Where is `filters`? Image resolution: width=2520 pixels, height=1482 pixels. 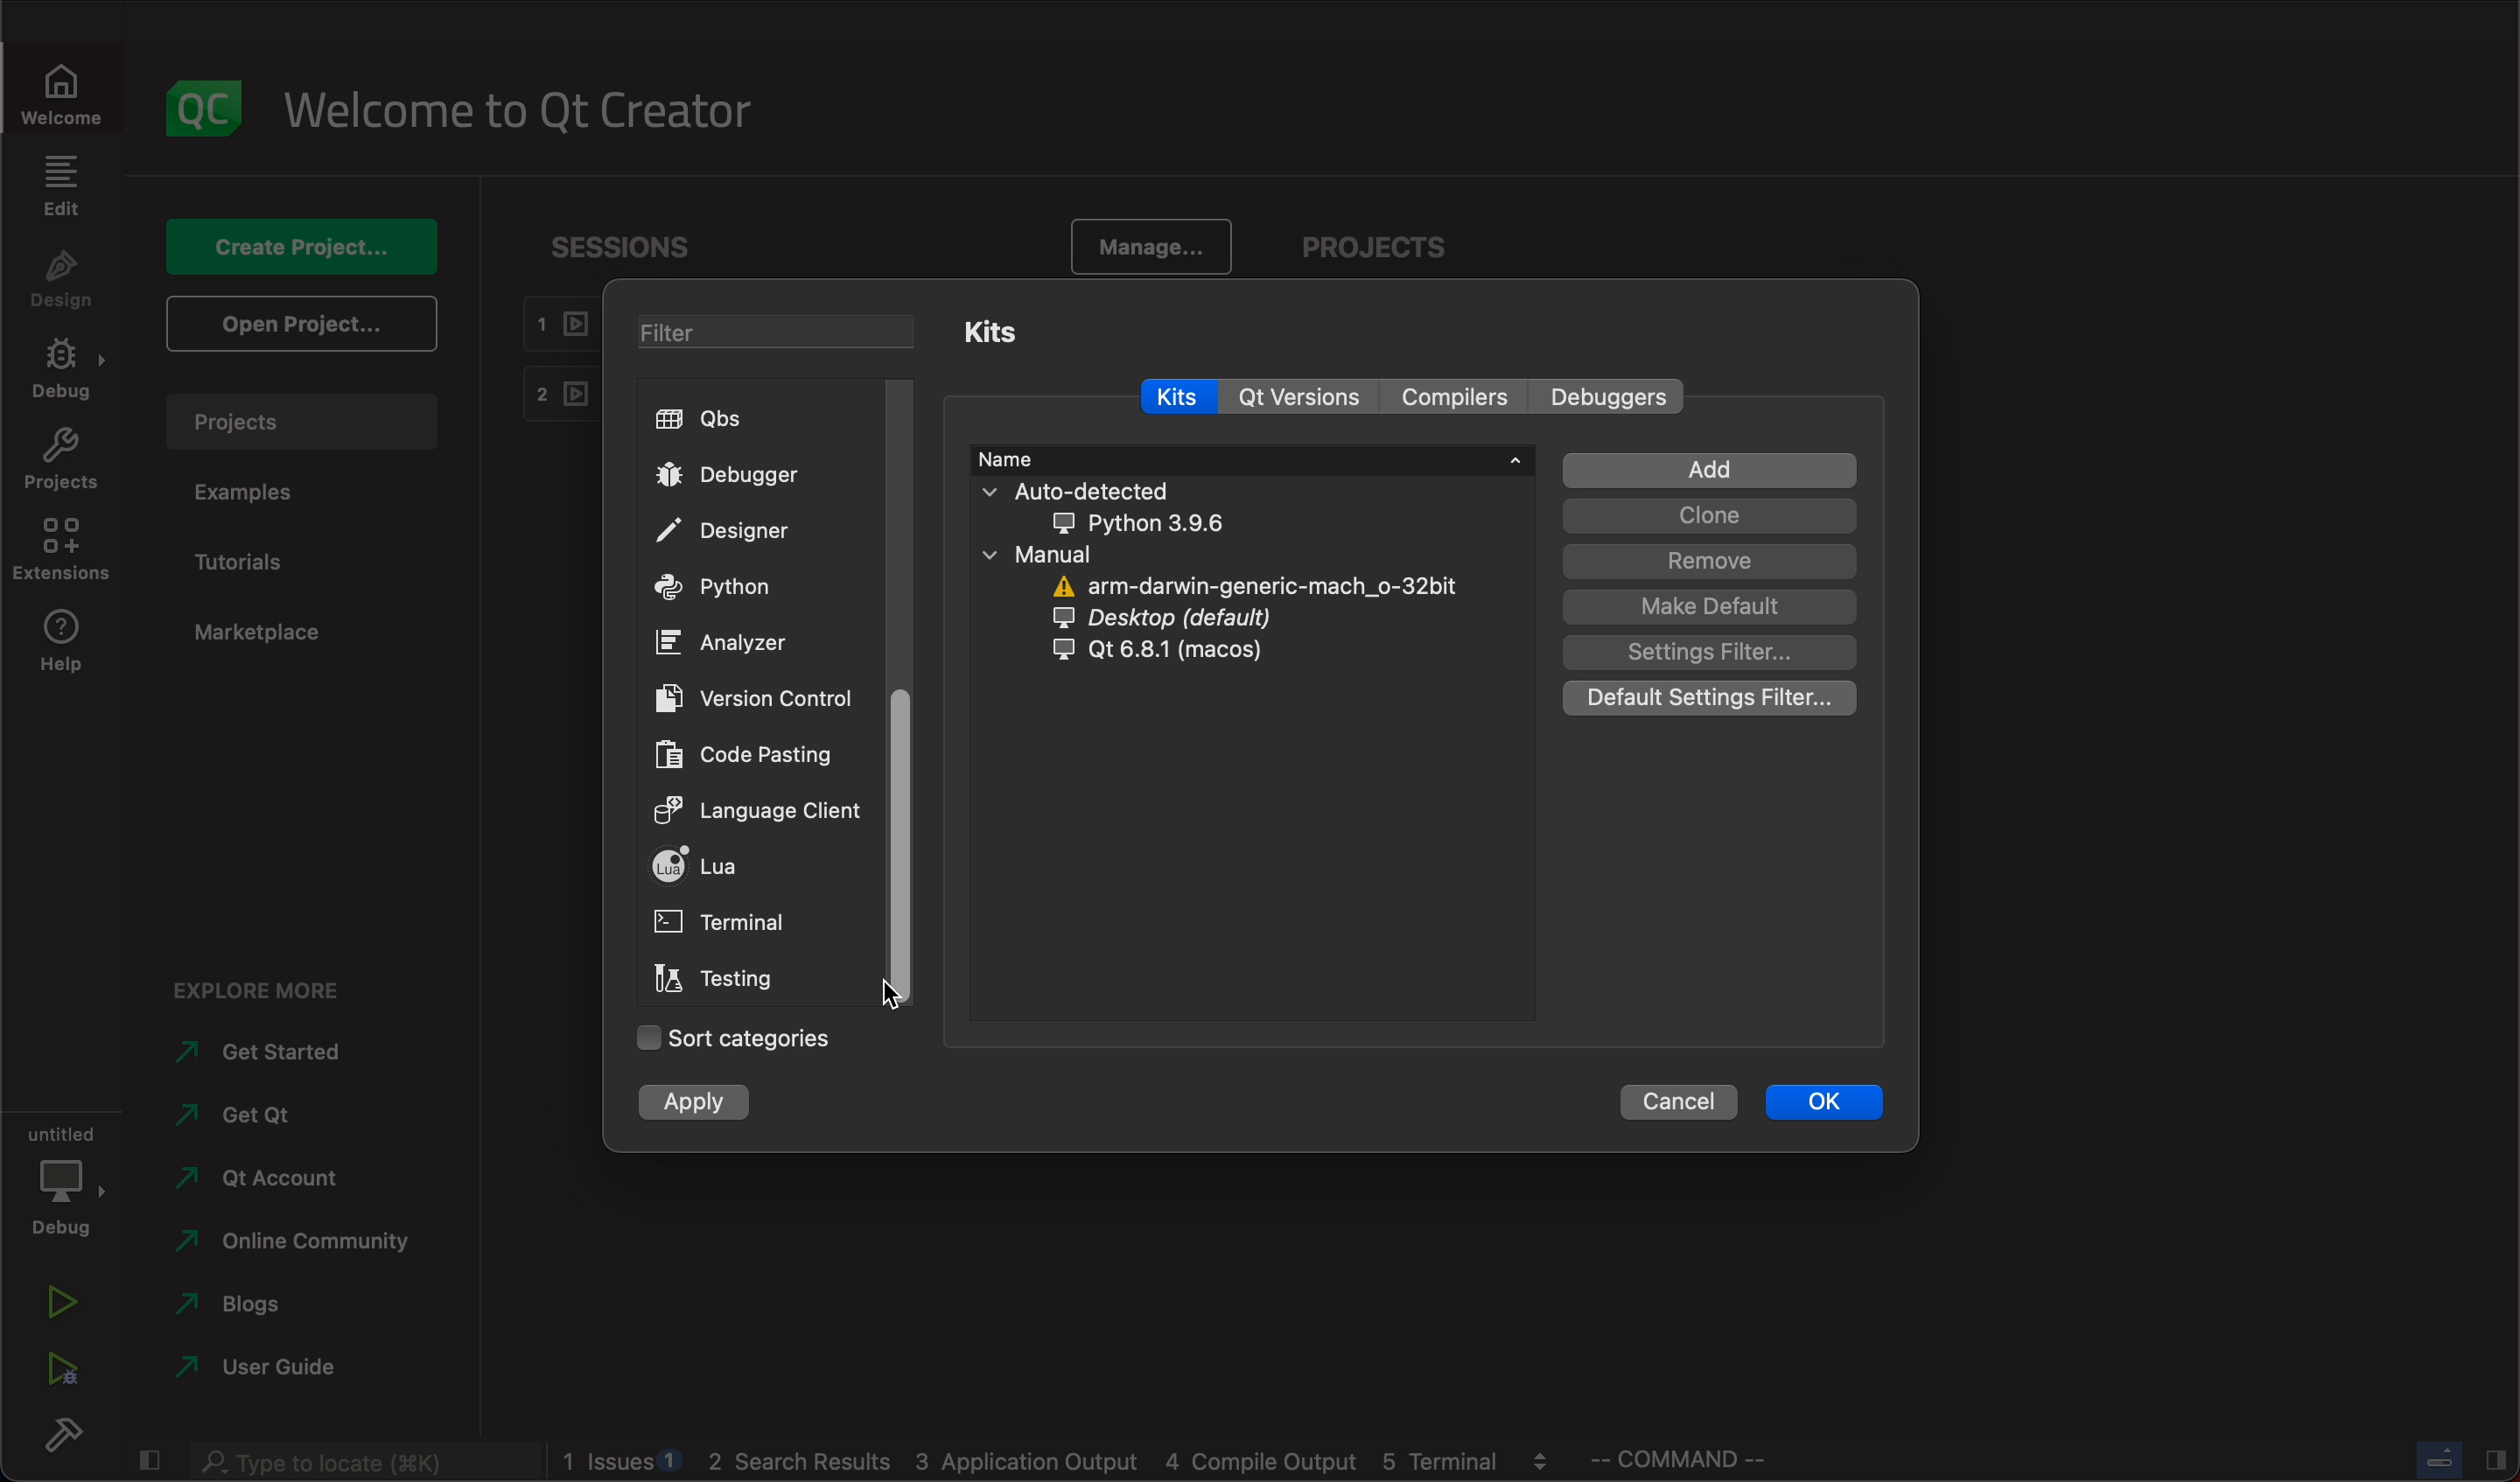 filters is located at coordinates (778, 331).